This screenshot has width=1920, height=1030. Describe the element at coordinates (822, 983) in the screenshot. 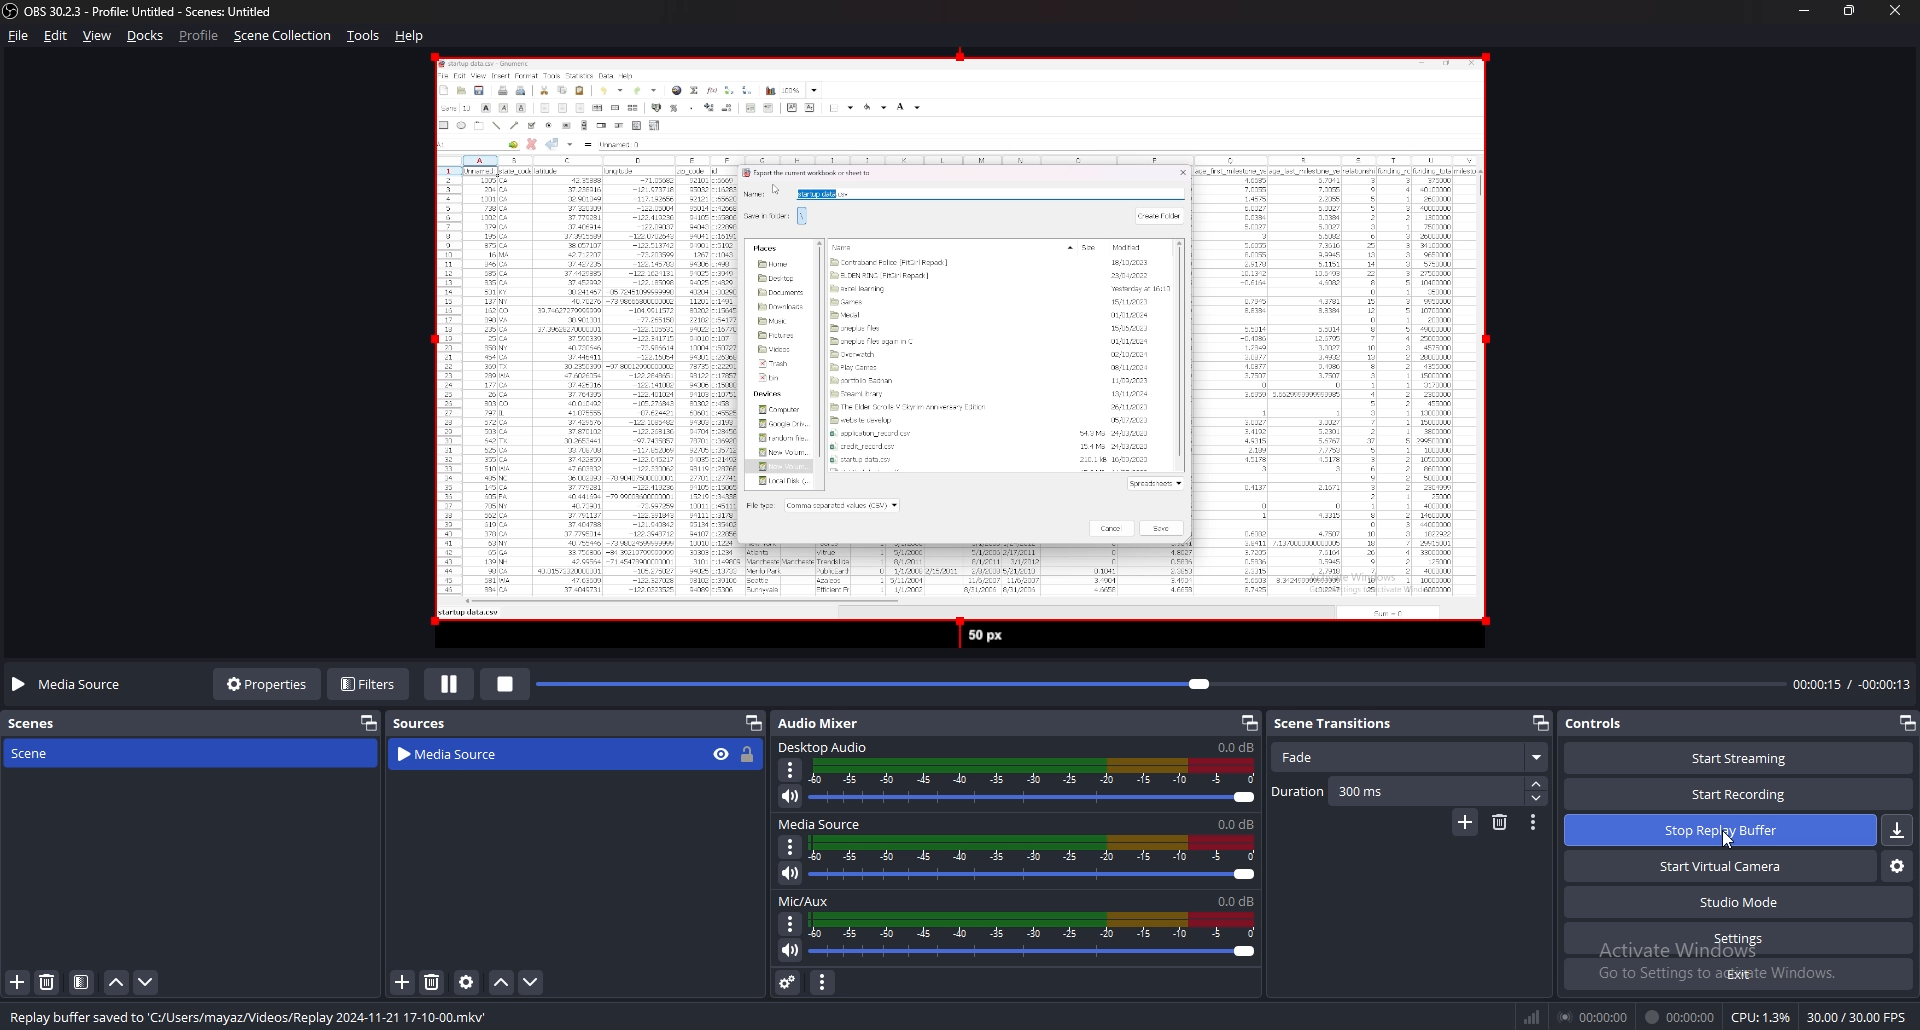

I see `audio mixer menu` at that location.